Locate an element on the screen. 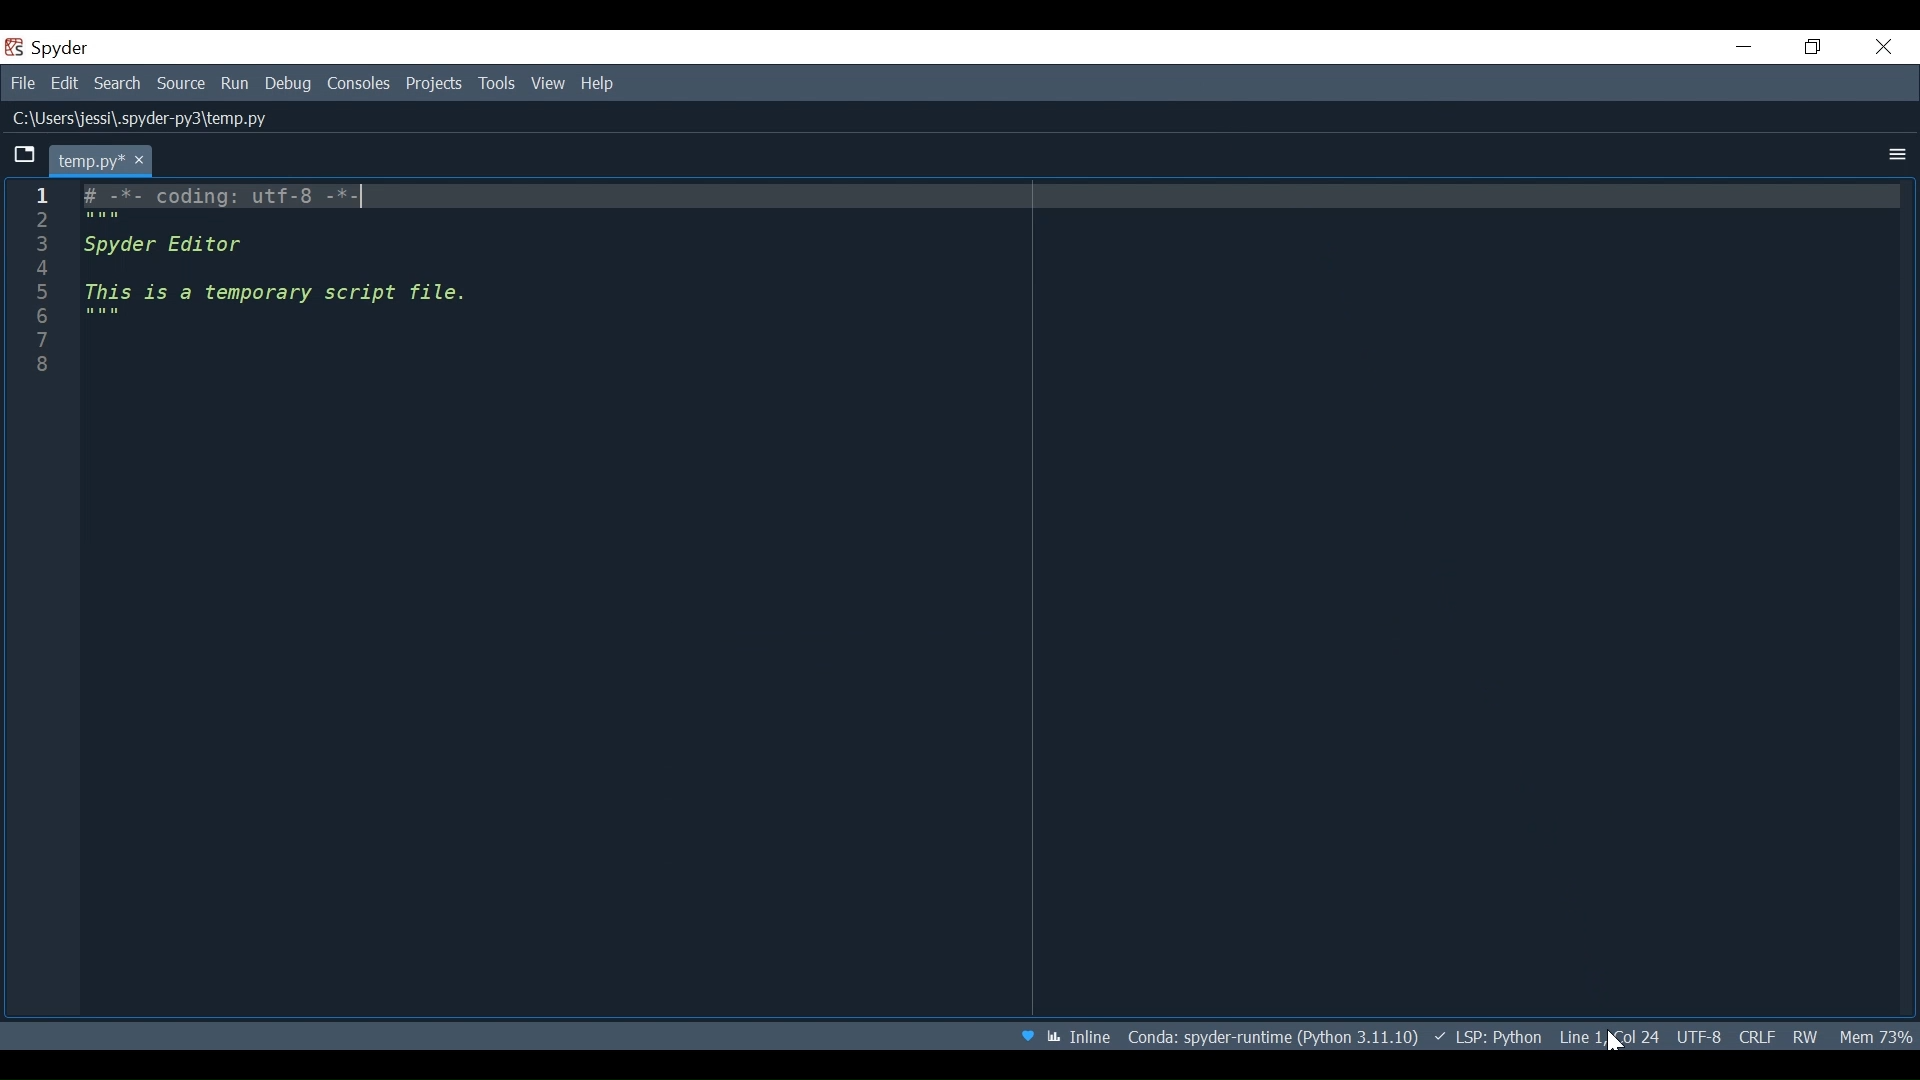 The height and width of the screenshot is (1080, 1920). Search is located at coordinates (117, 83).